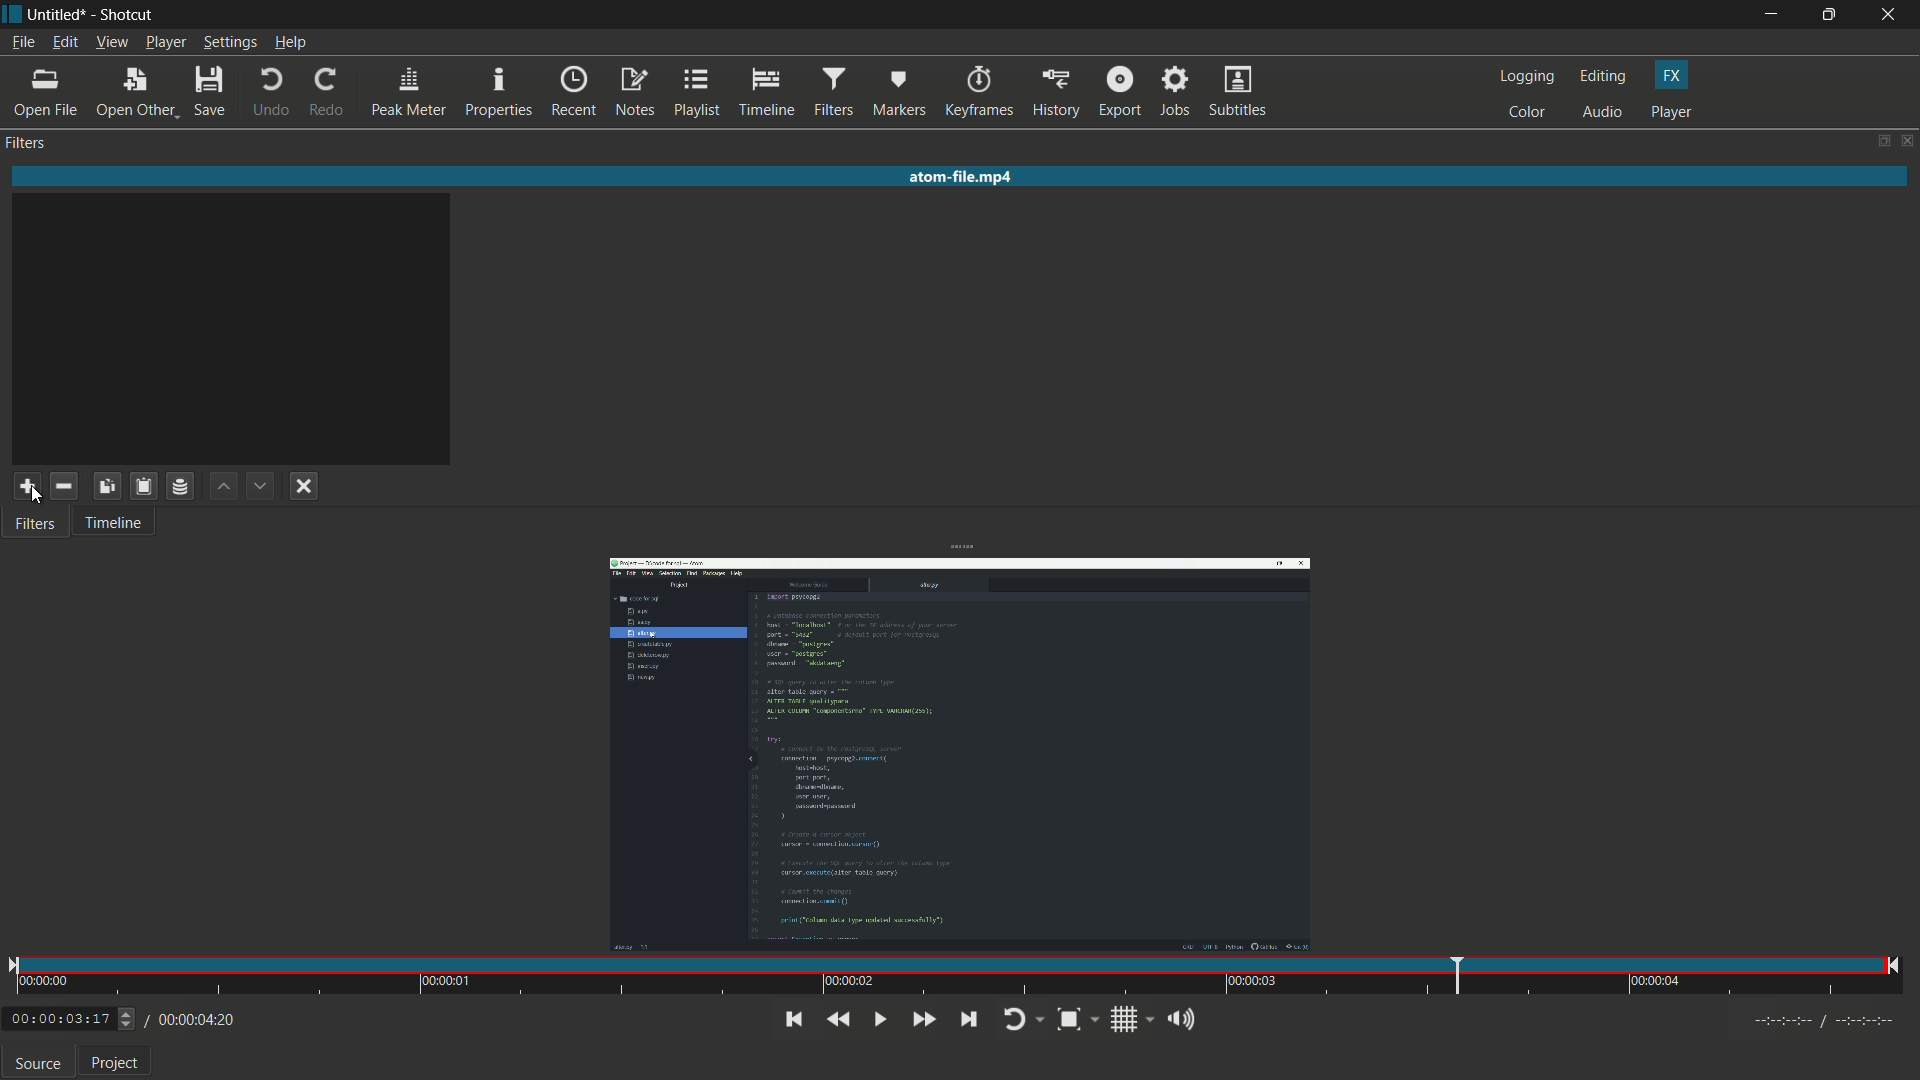 The image size is (1920, 1080). I want to click on settings menu, so click(230, 42).